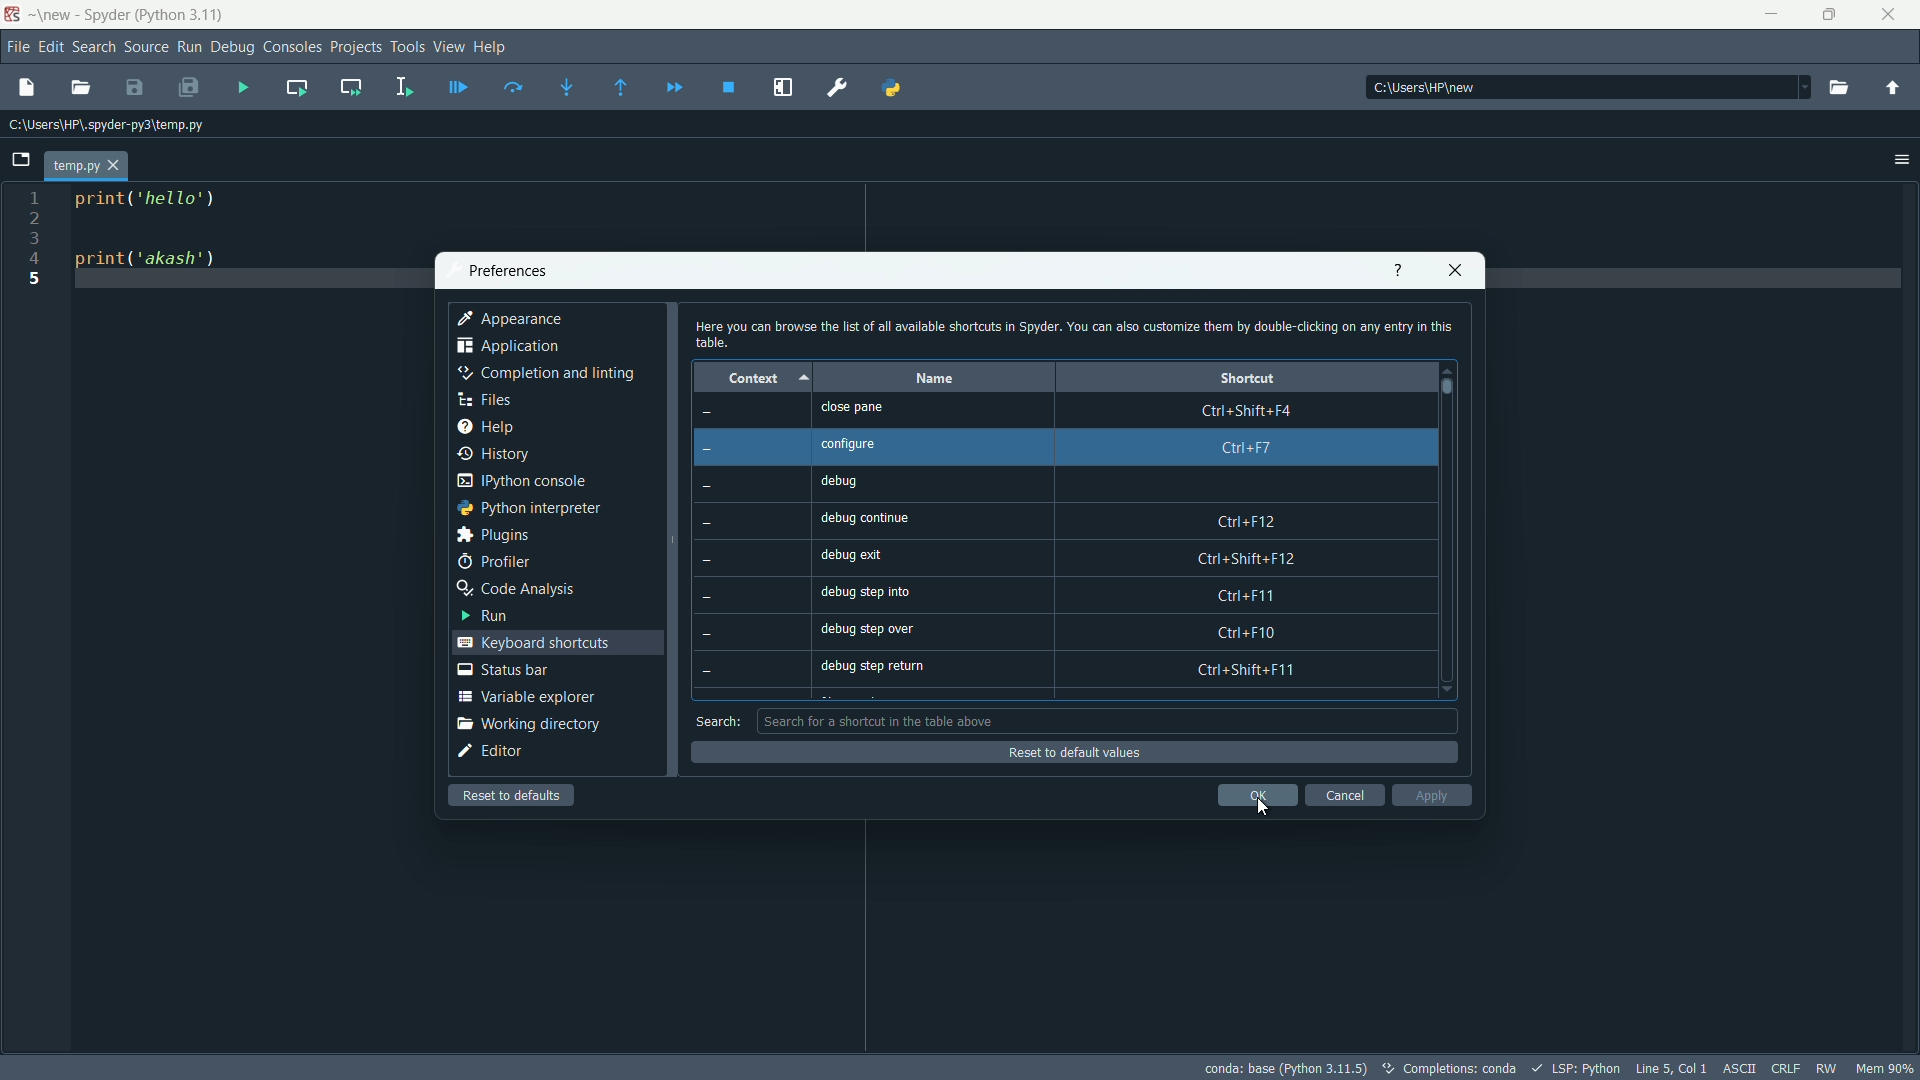 This screenshot has width=1920, height=1080. Describe the element at coordinates (1771, 15) in the screenshot. I see `minimize` at that location.